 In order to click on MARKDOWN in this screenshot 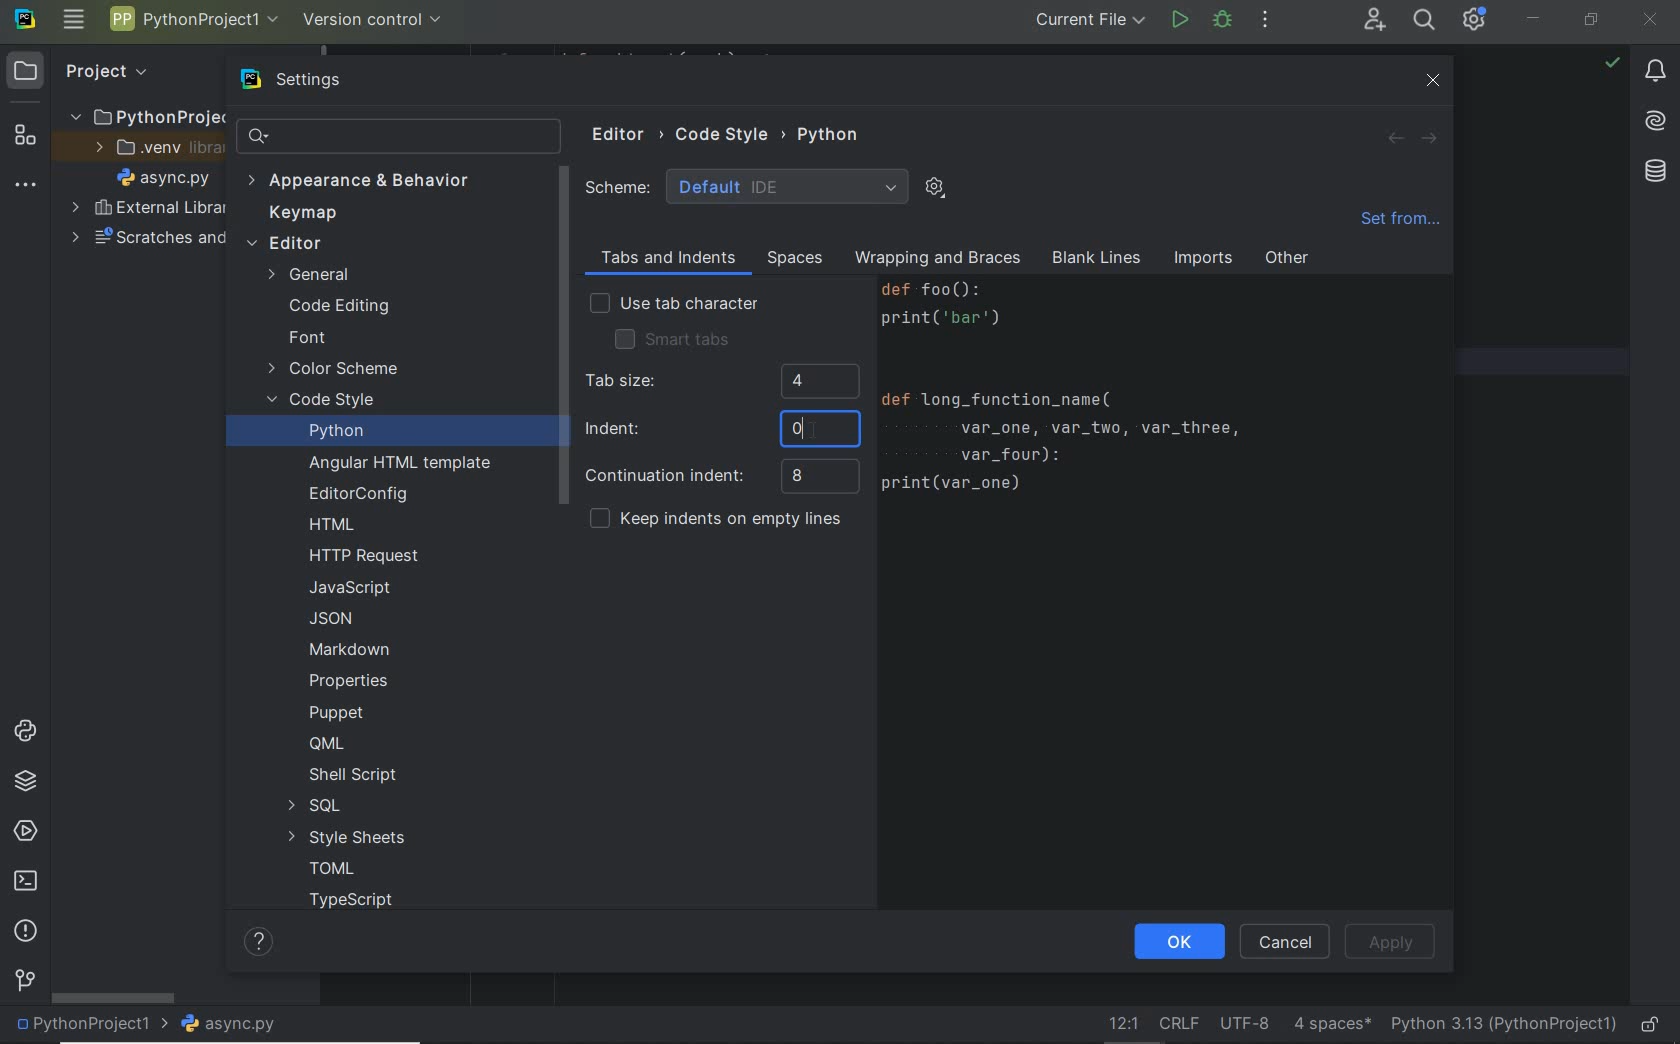, I will do `click(349, 649)`.